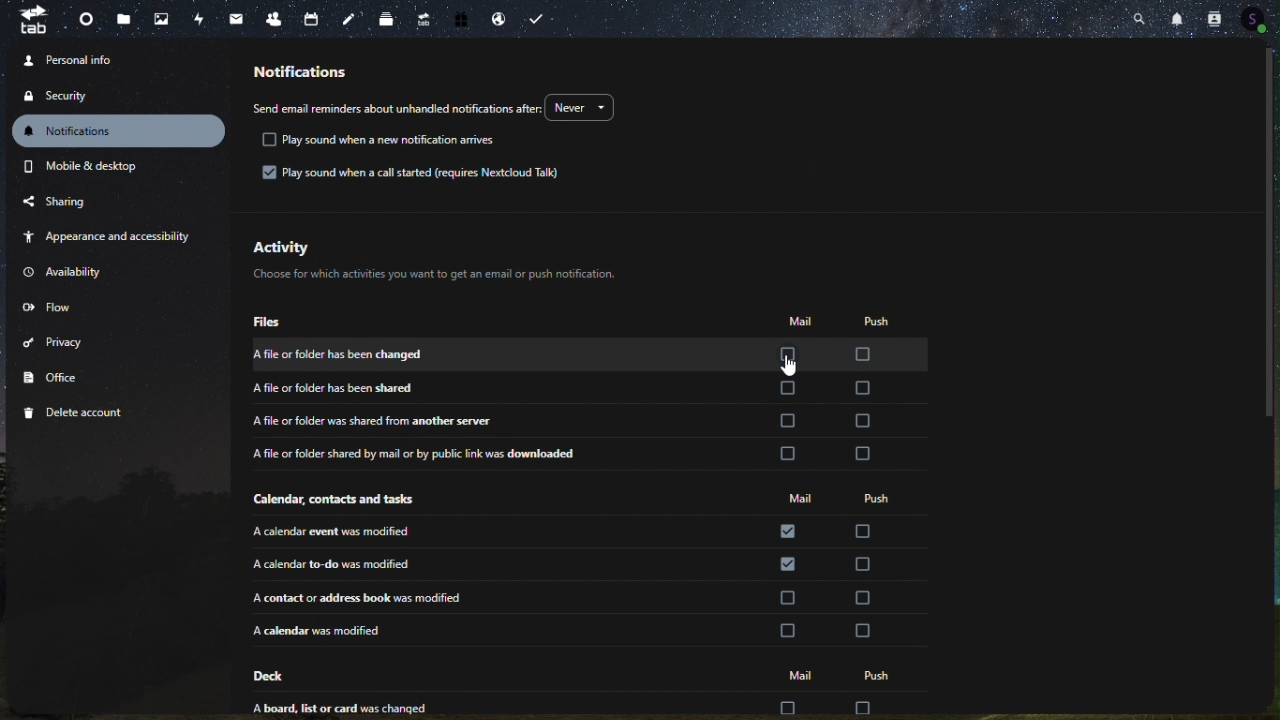  Describe the element at coordinates (432, 274) in the screenshot. I see `Choose for which activities you want to get an email or push notificaton` at that location.